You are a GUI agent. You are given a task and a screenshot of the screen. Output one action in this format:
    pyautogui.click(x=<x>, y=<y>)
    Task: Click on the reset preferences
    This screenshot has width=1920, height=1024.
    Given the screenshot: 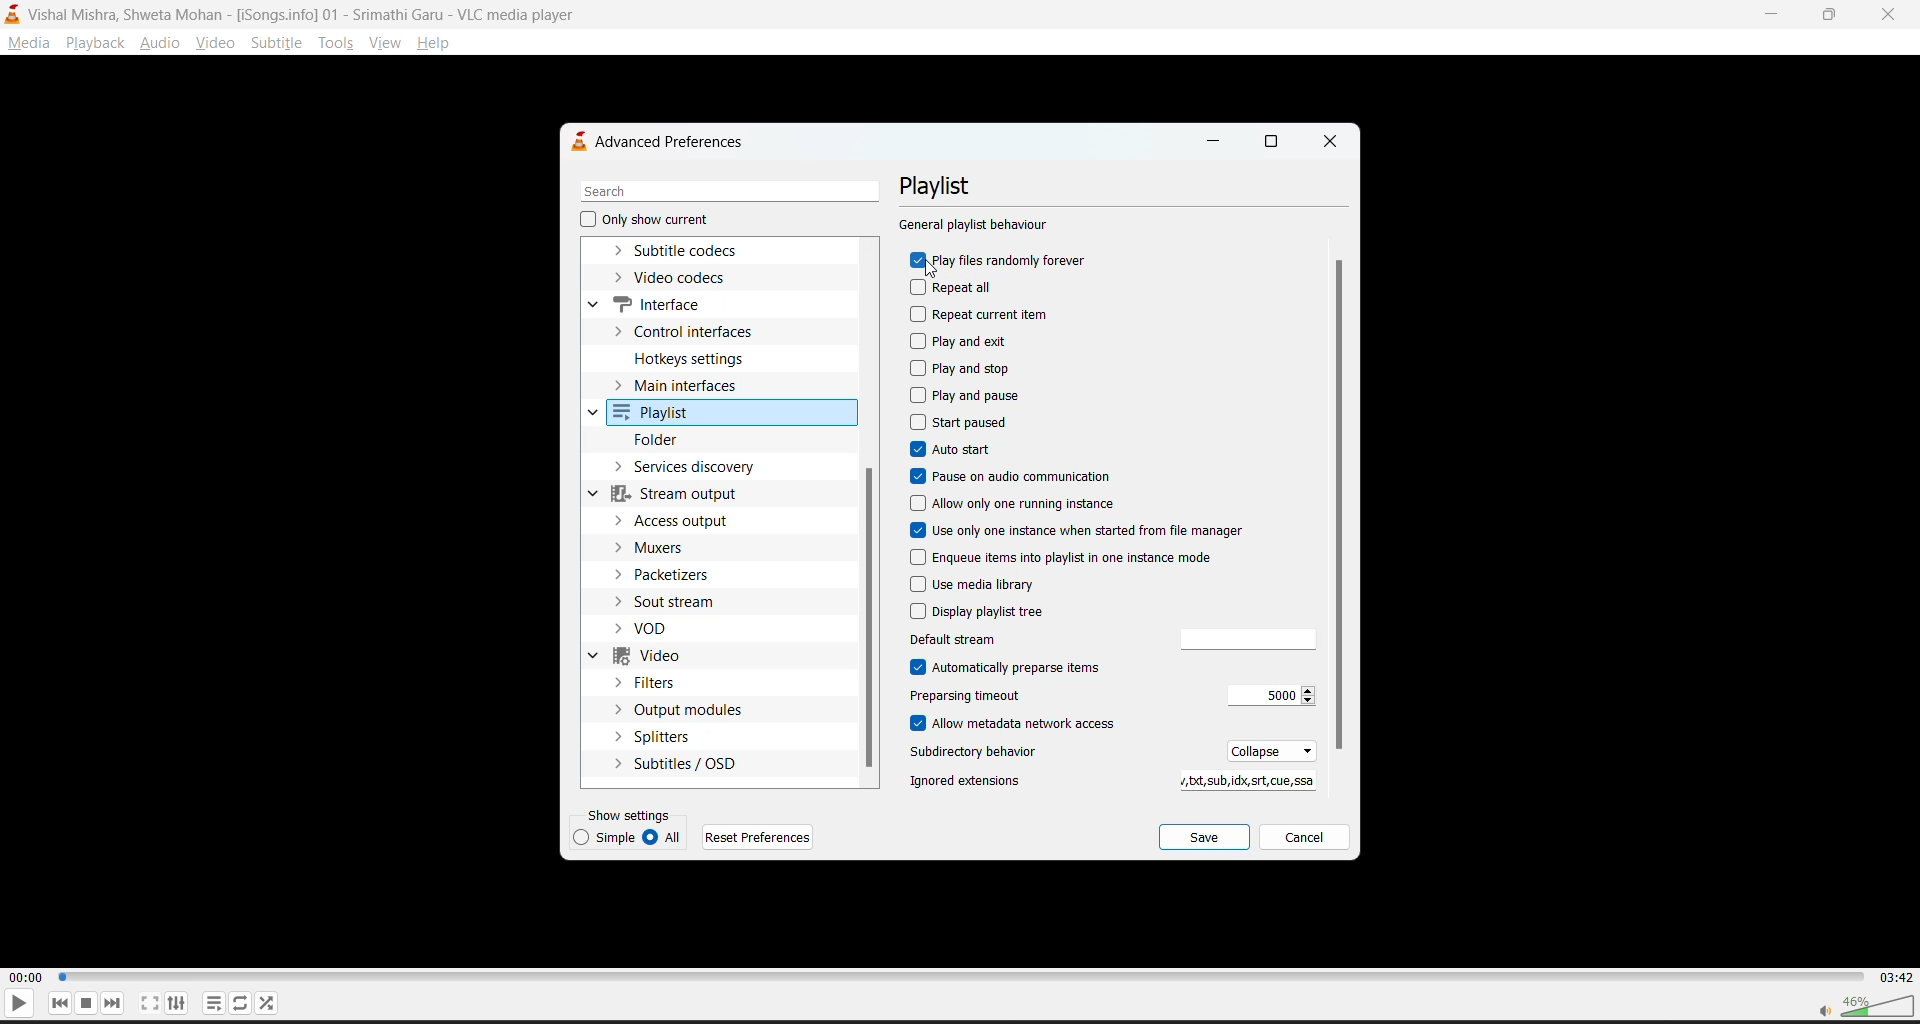 What is the action you would take?
    pyautogui.click(x=756, y=839)
    